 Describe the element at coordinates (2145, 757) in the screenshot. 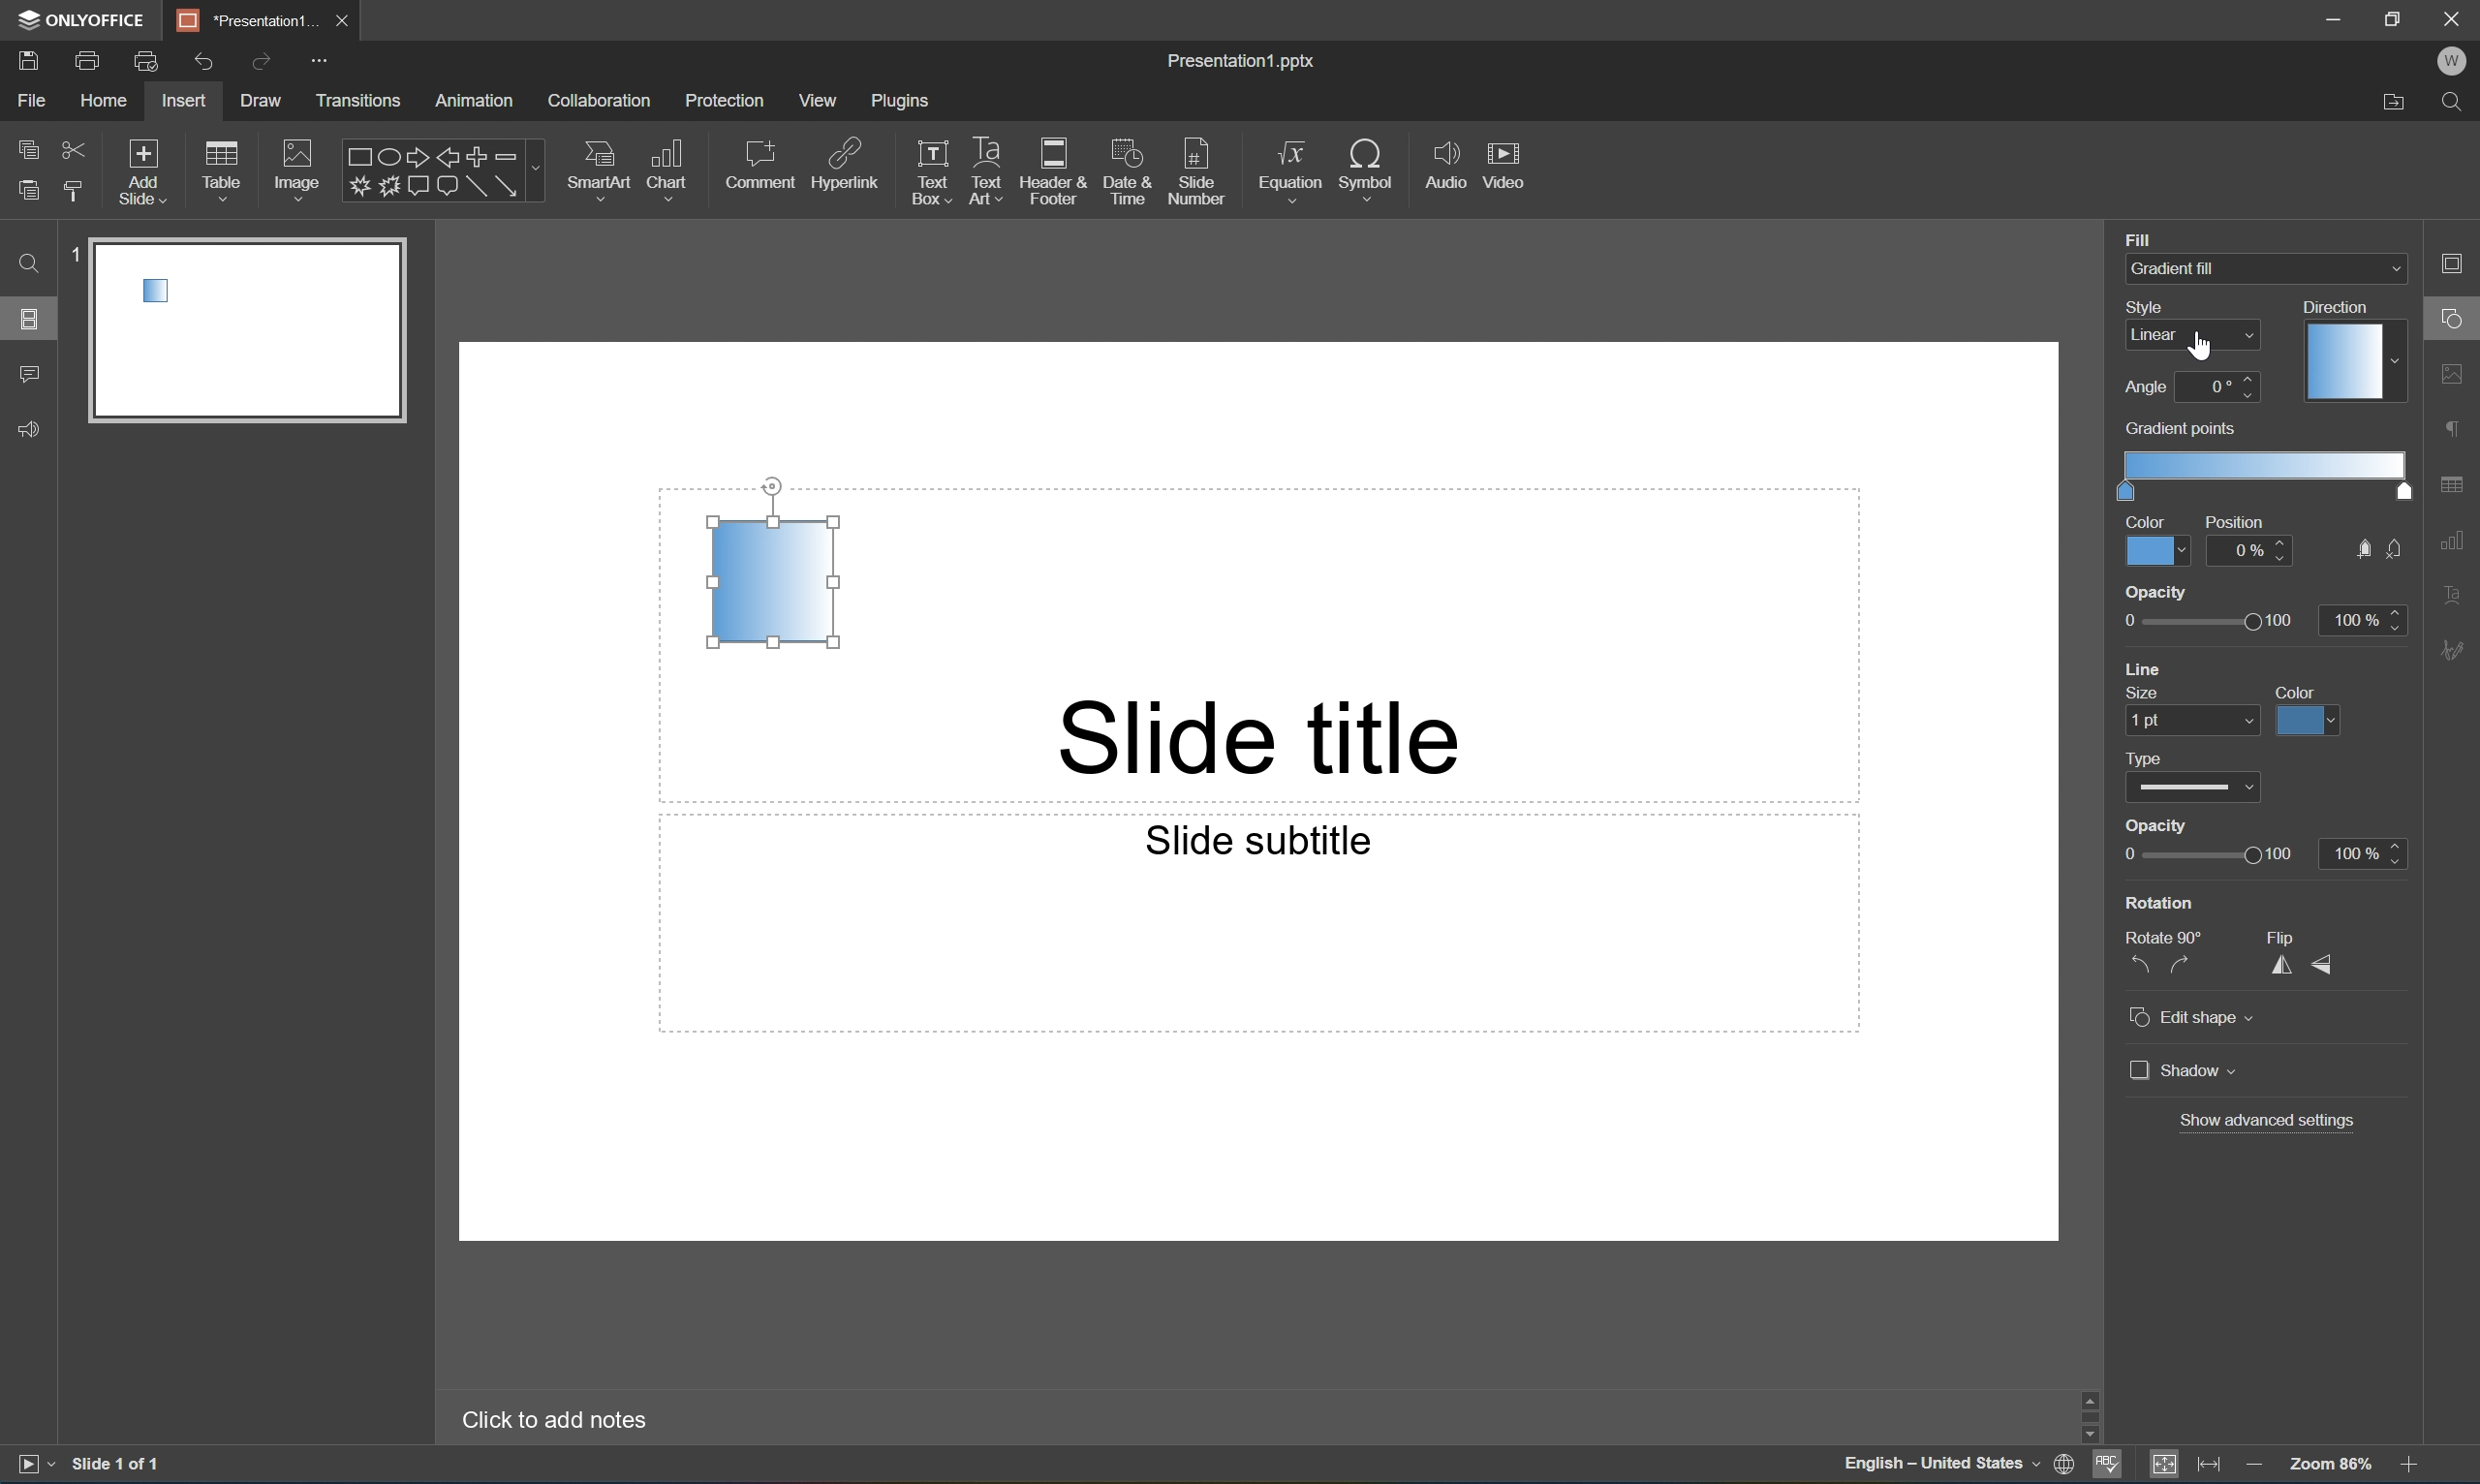

I see `Type` at that location.